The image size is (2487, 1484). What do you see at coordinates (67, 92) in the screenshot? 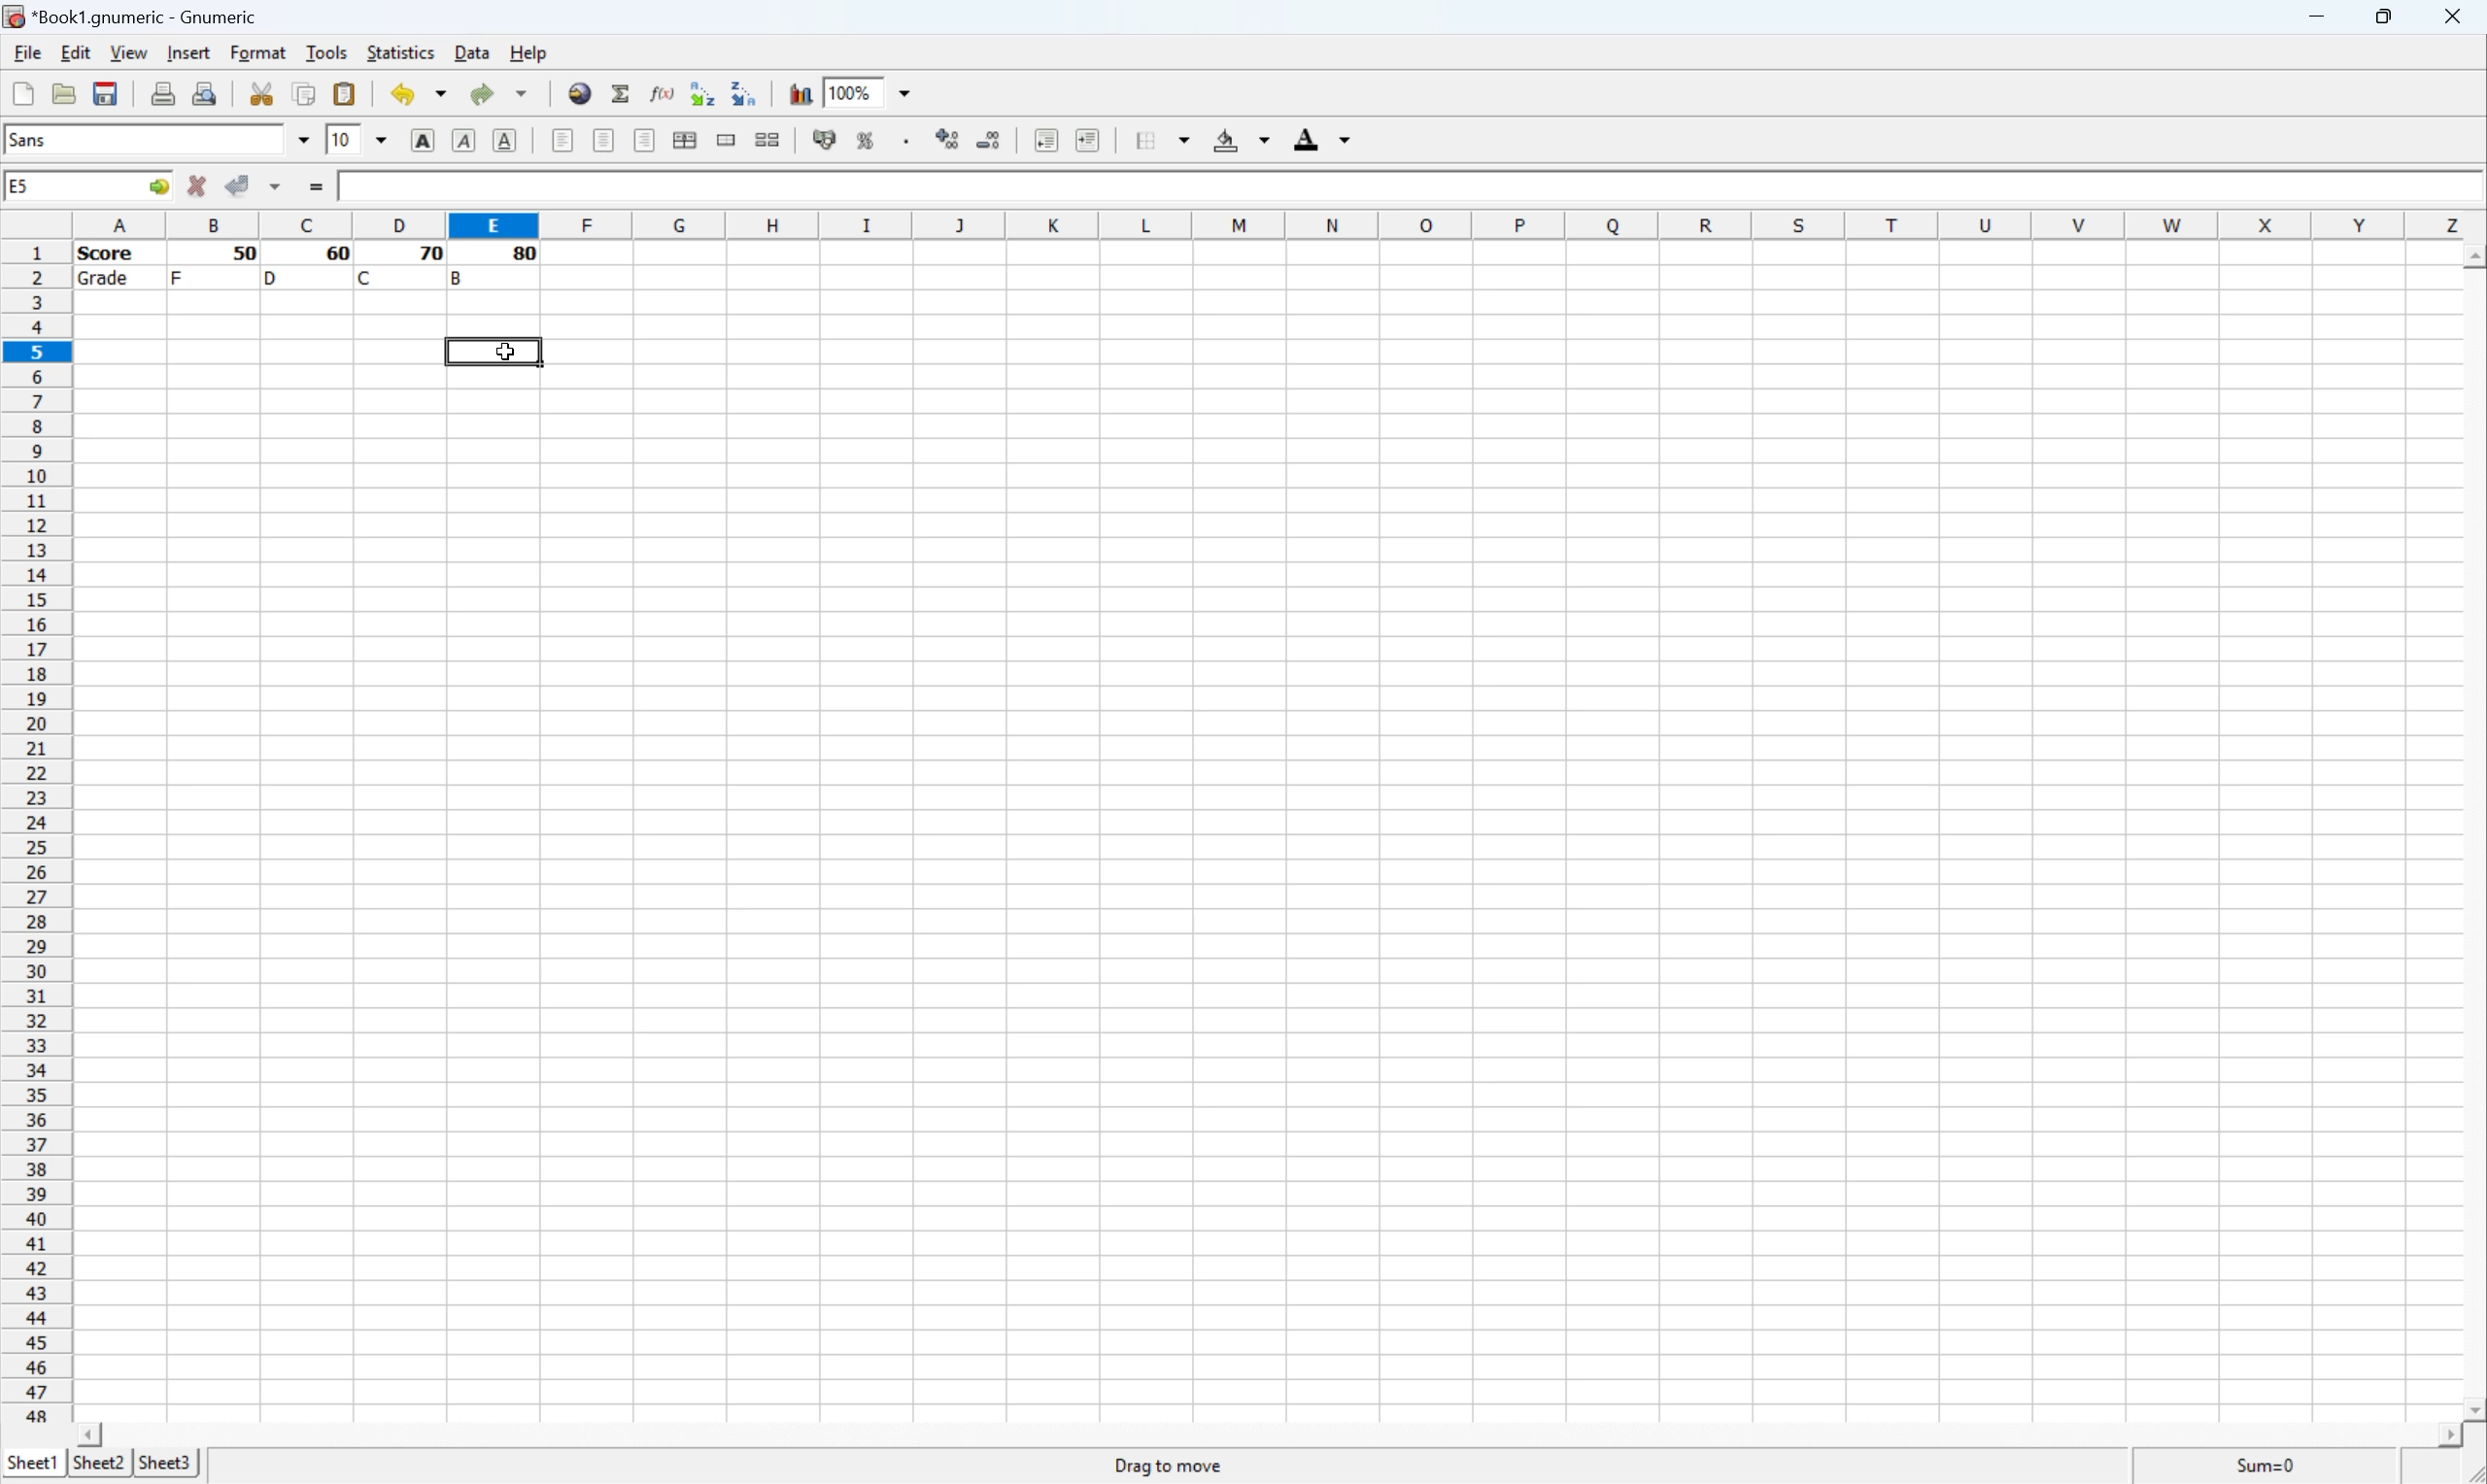
I see `Open a file` at bounding box center [67, 92].